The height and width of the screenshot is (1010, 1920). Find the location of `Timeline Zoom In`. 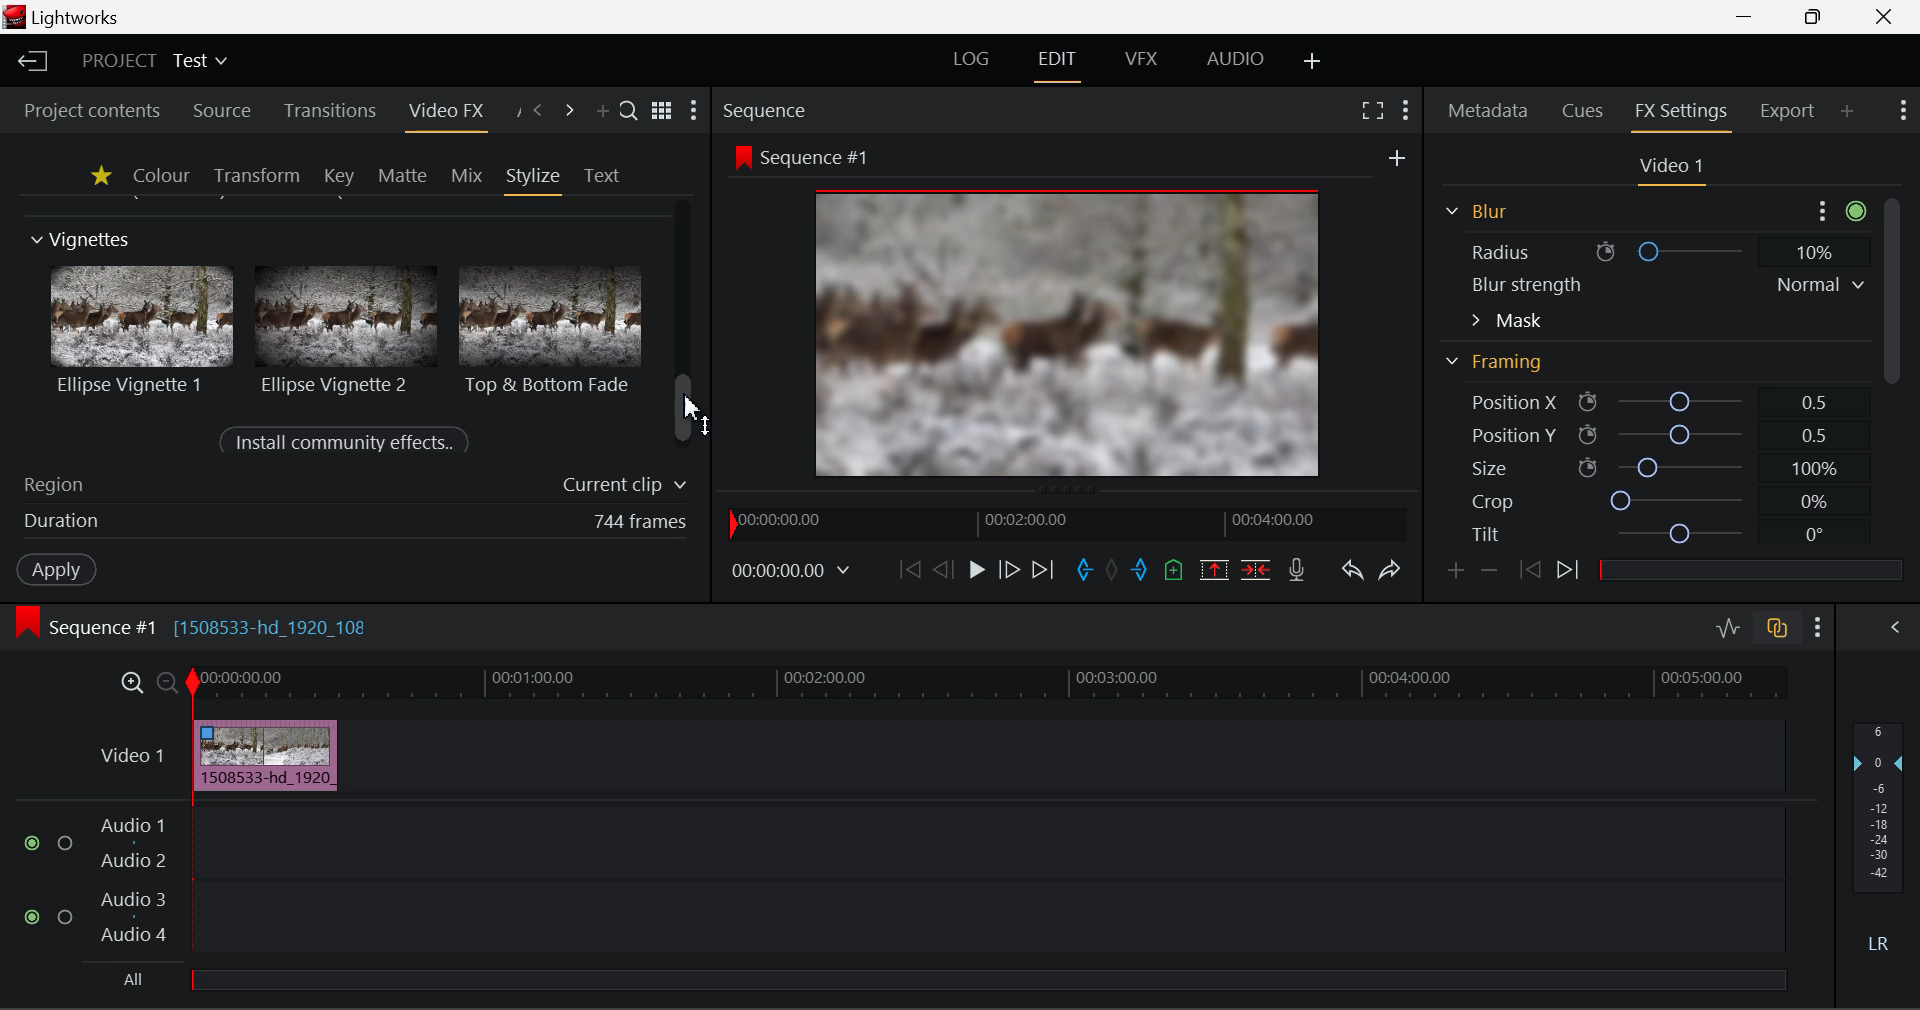

Timeline Zoom In is located at coordinates (131, 683).